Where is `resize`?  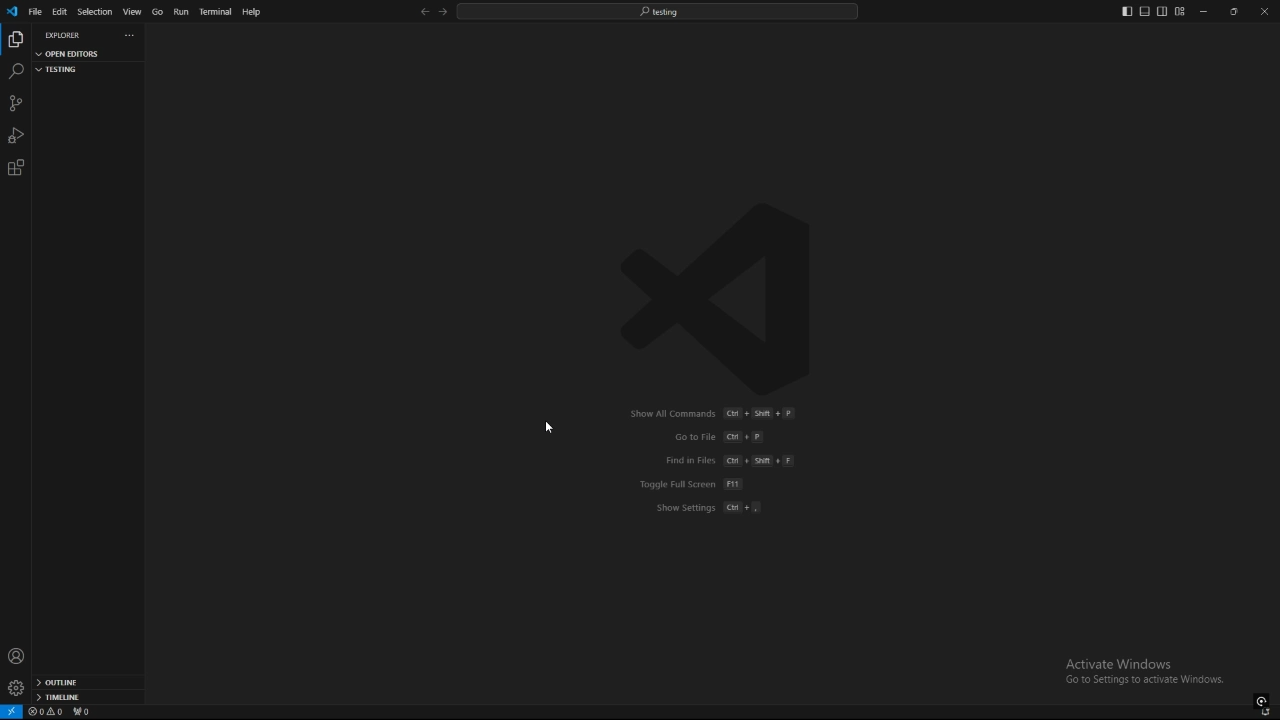 resize is located at coordinates (1233, 11).